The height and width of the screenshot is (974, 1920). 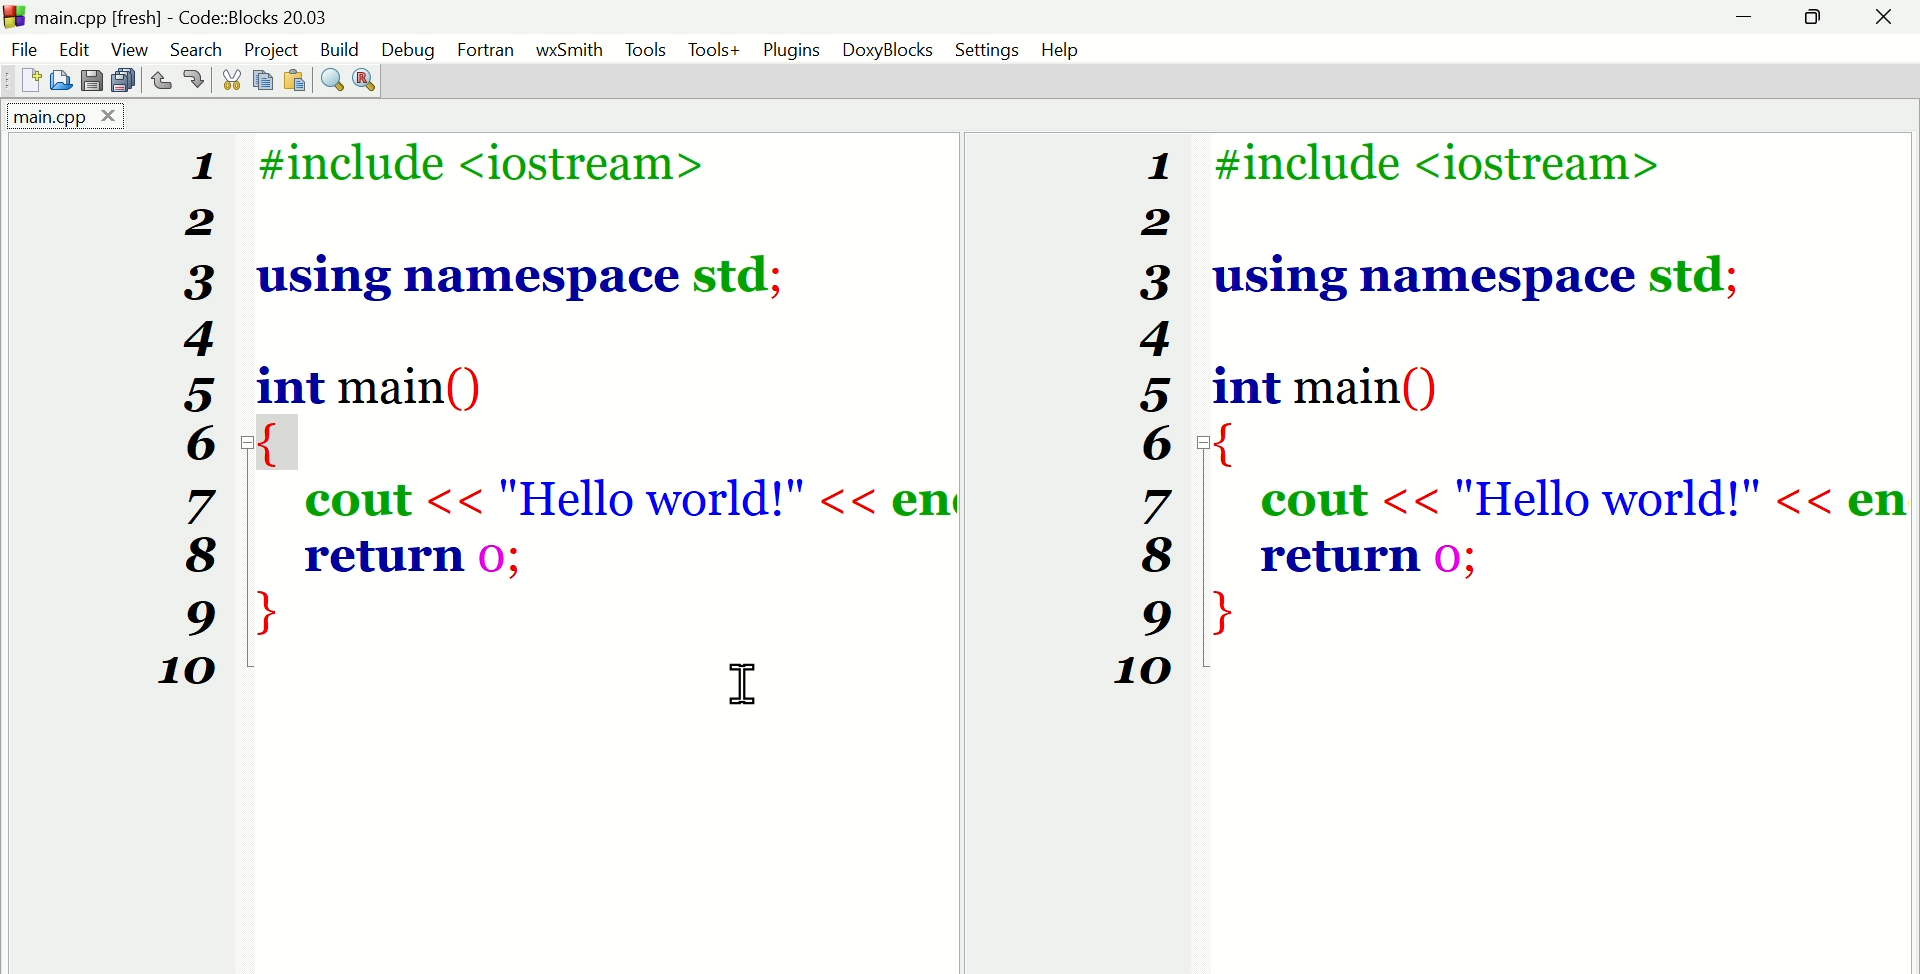 What do you see at coordinates (265, 78) in the screenshot?
I see `Paste` at bounding box center [265, 78].